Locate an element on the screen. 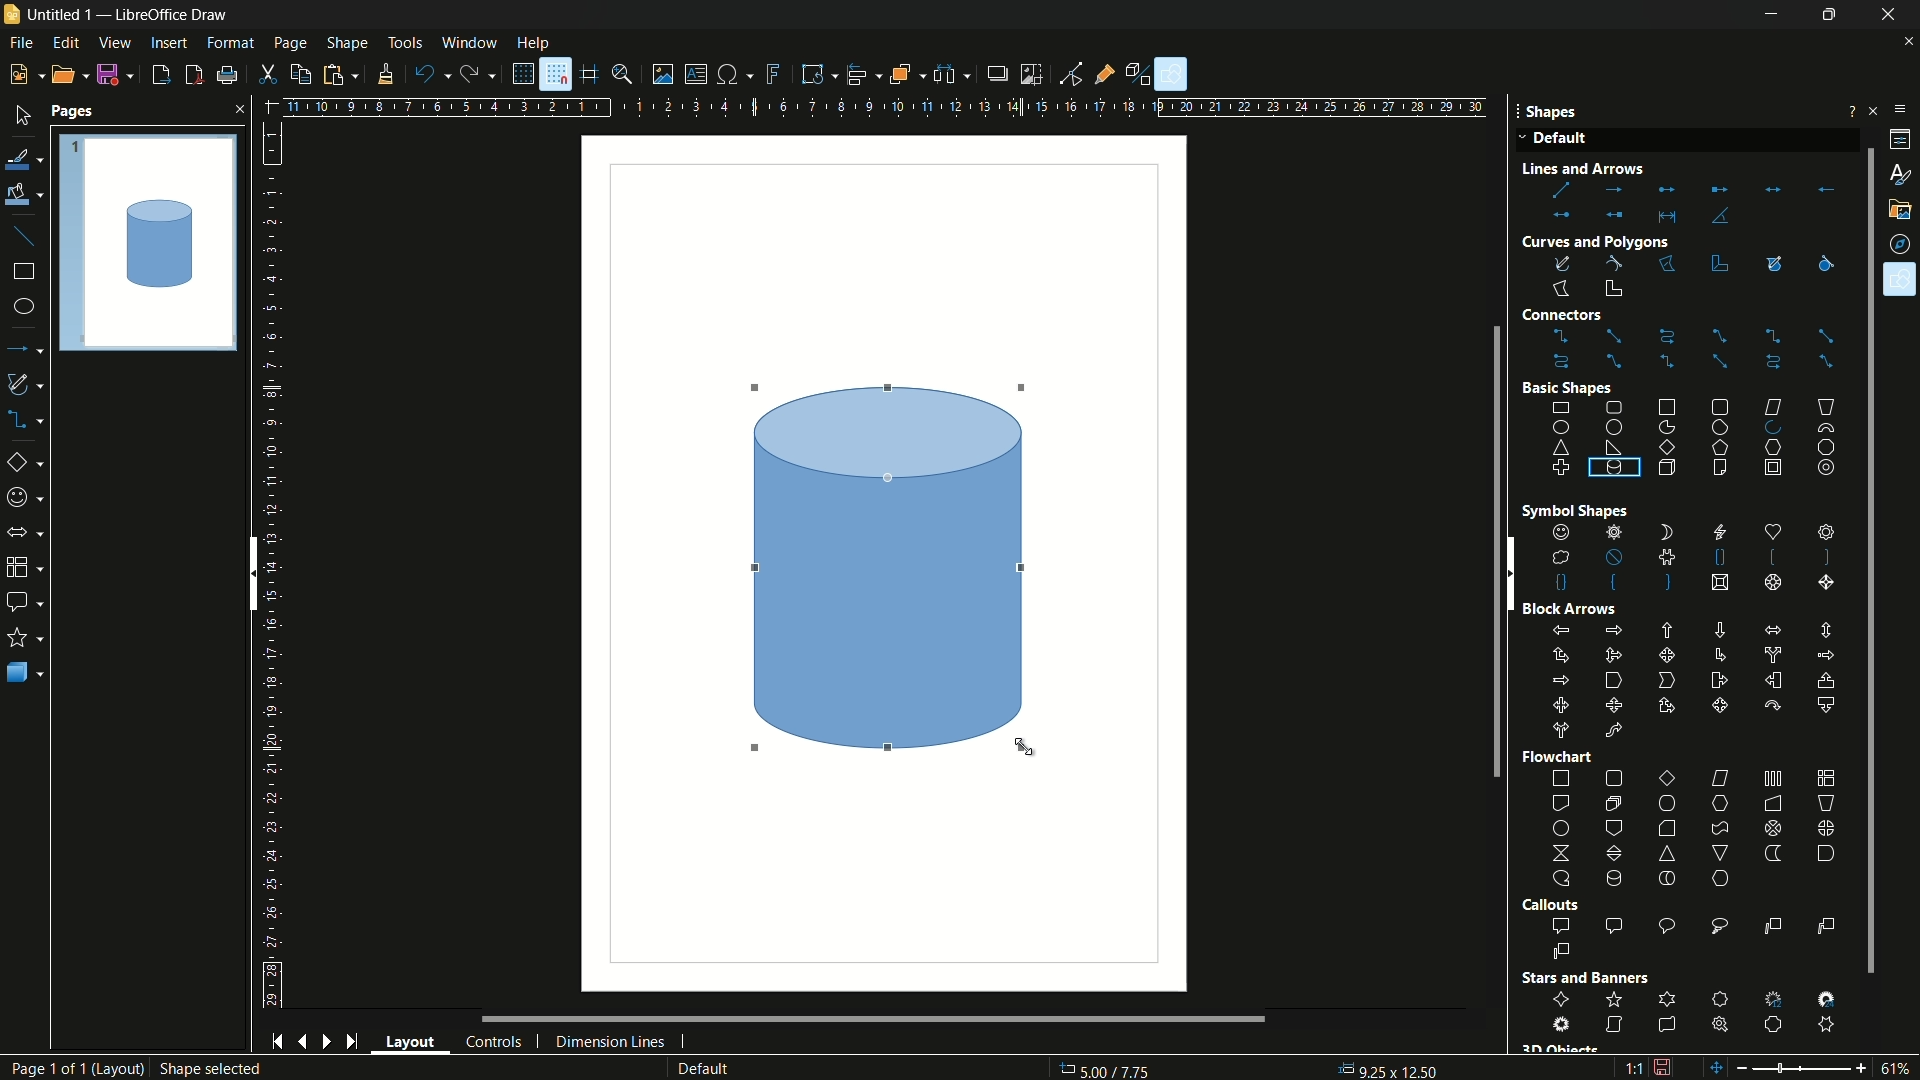 The image size is (1920, 1080). insert special characters is located at coordinates (734, 76).